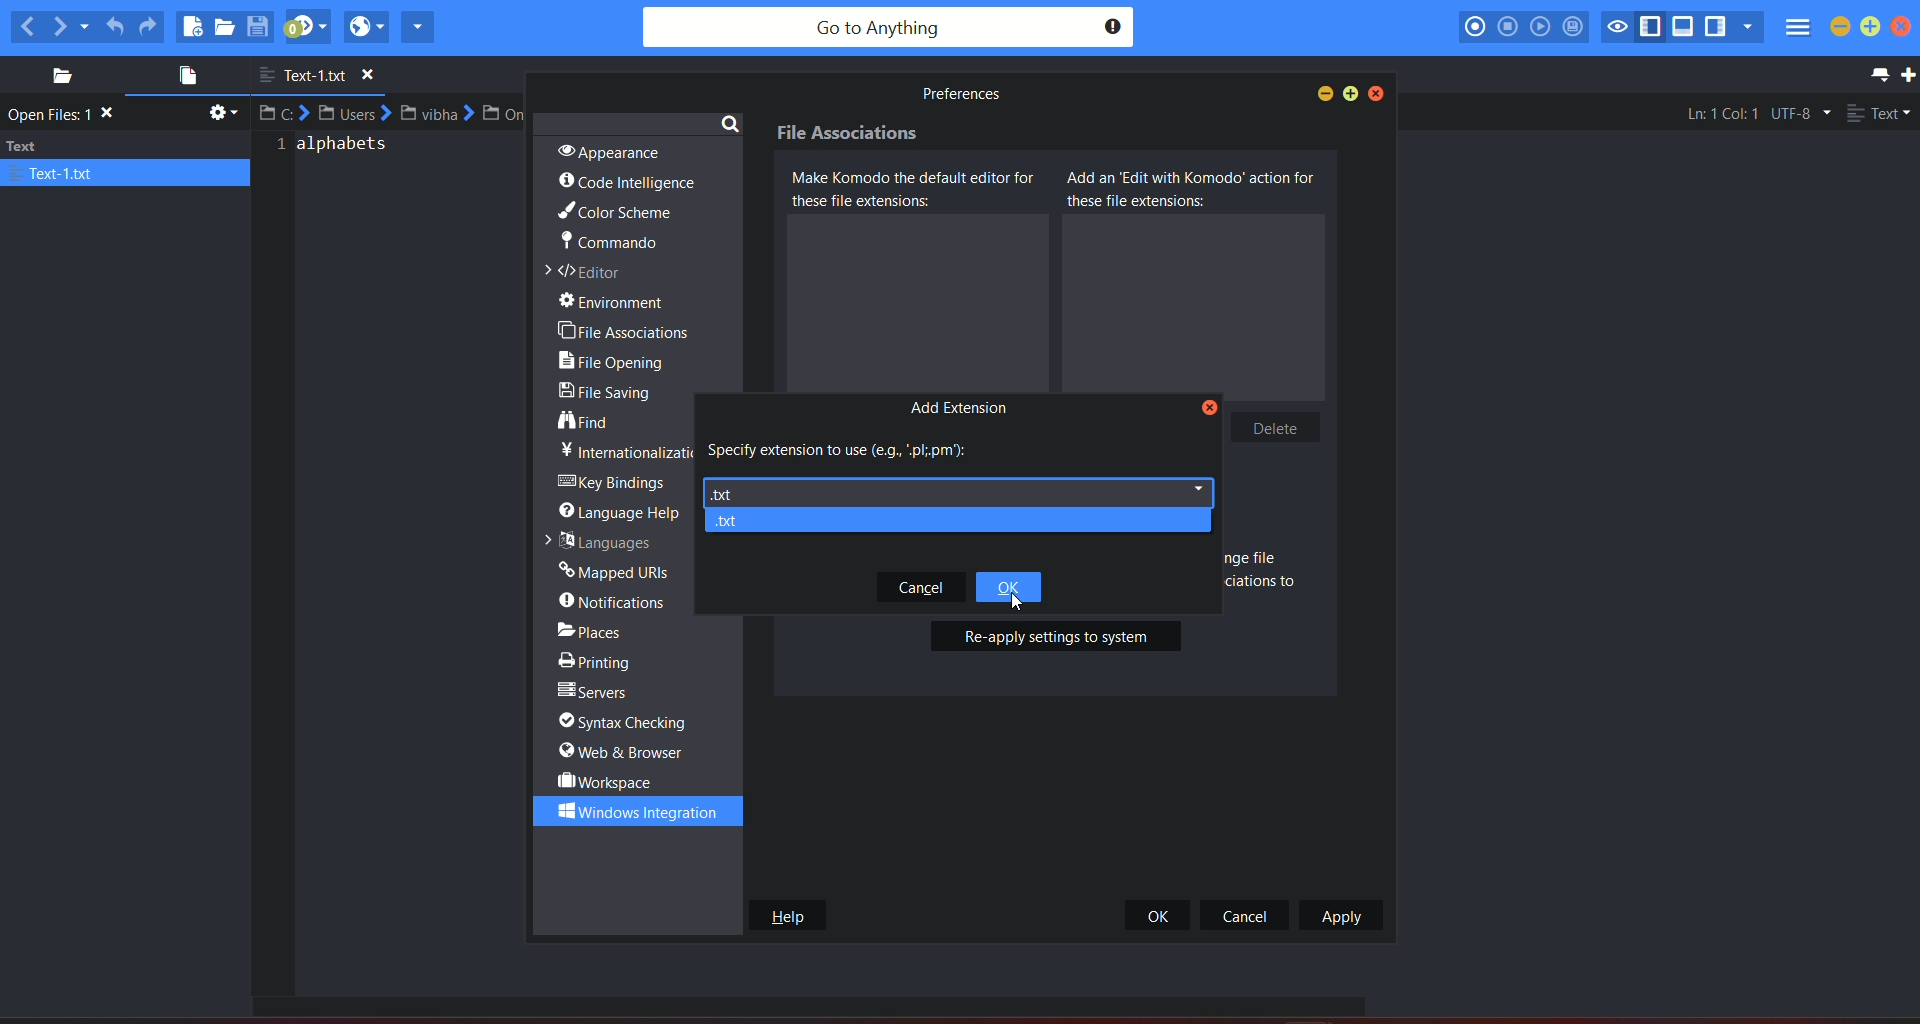 This screenshot has height=1024, width=1920. What do you see at coordinates (589, 273) in the screenshot?
I see `editor` at bounding box center [589, 273].